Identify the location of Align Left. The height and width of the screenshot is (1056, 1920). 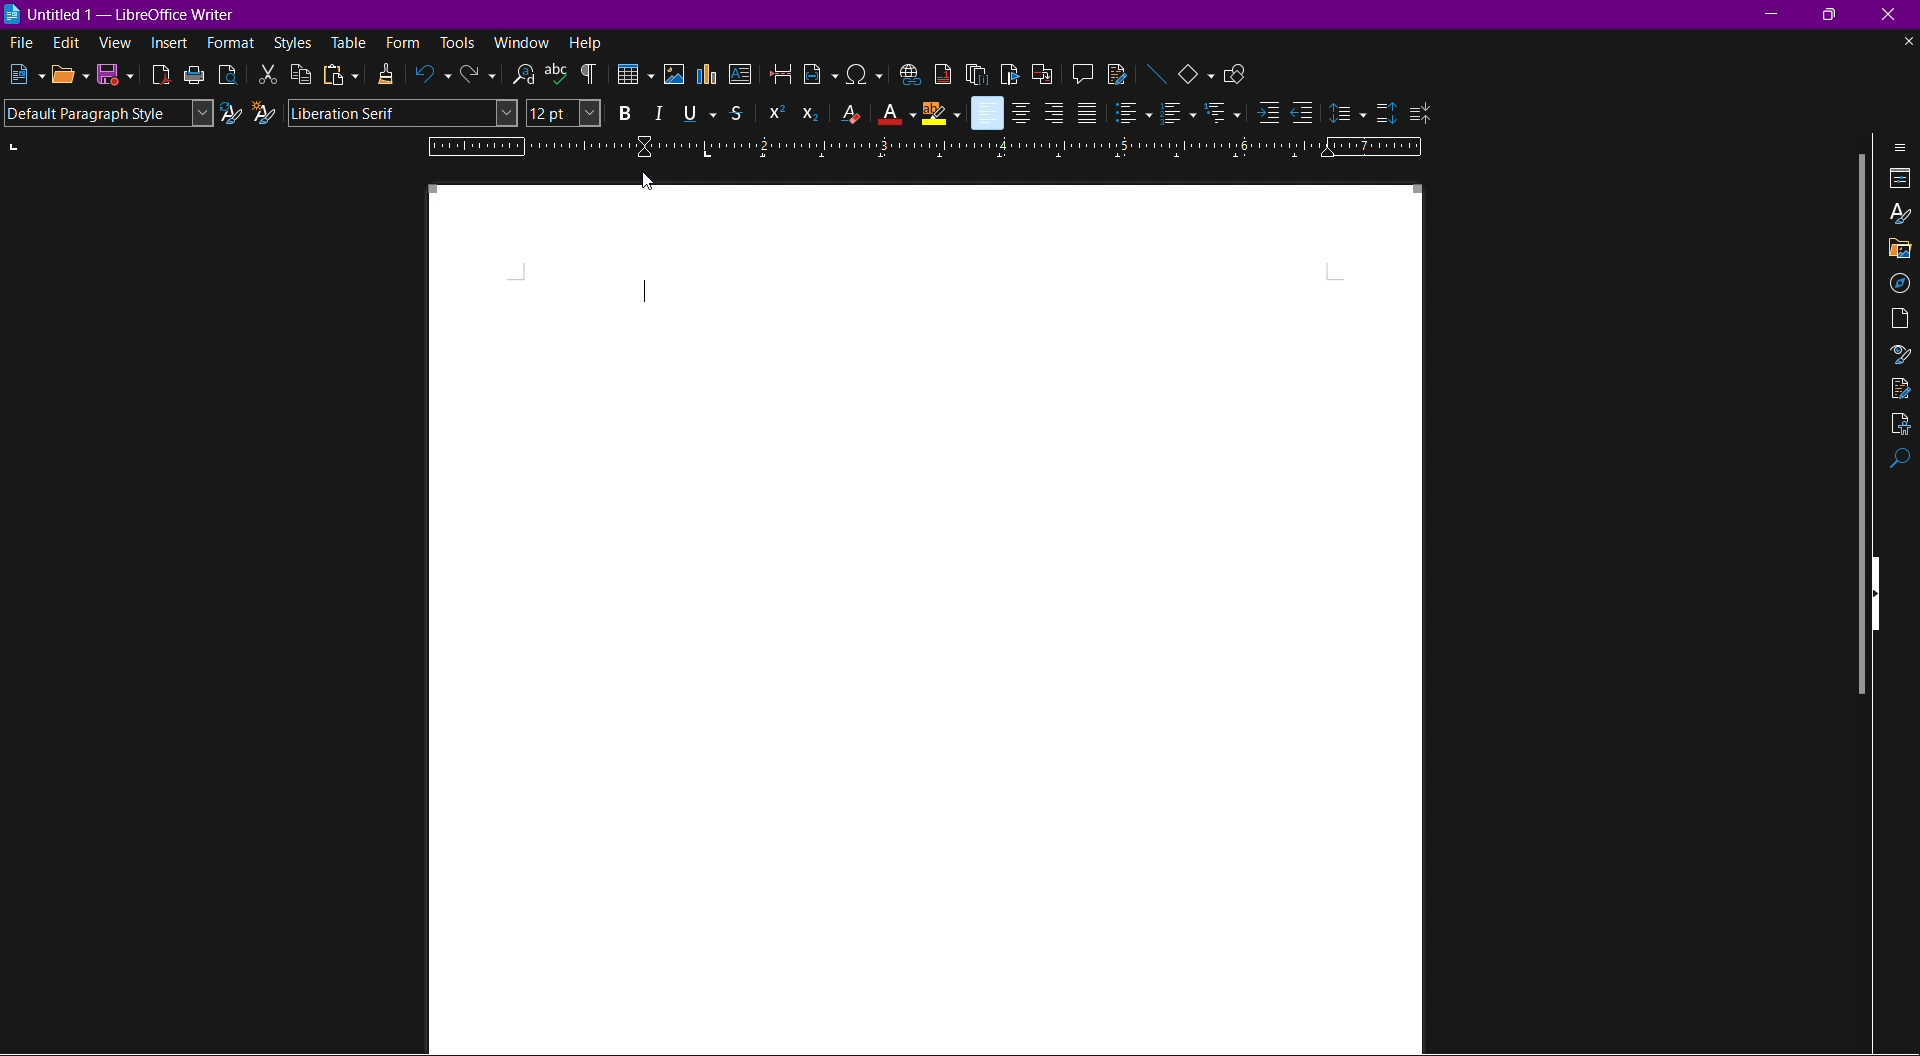
(986, 113).